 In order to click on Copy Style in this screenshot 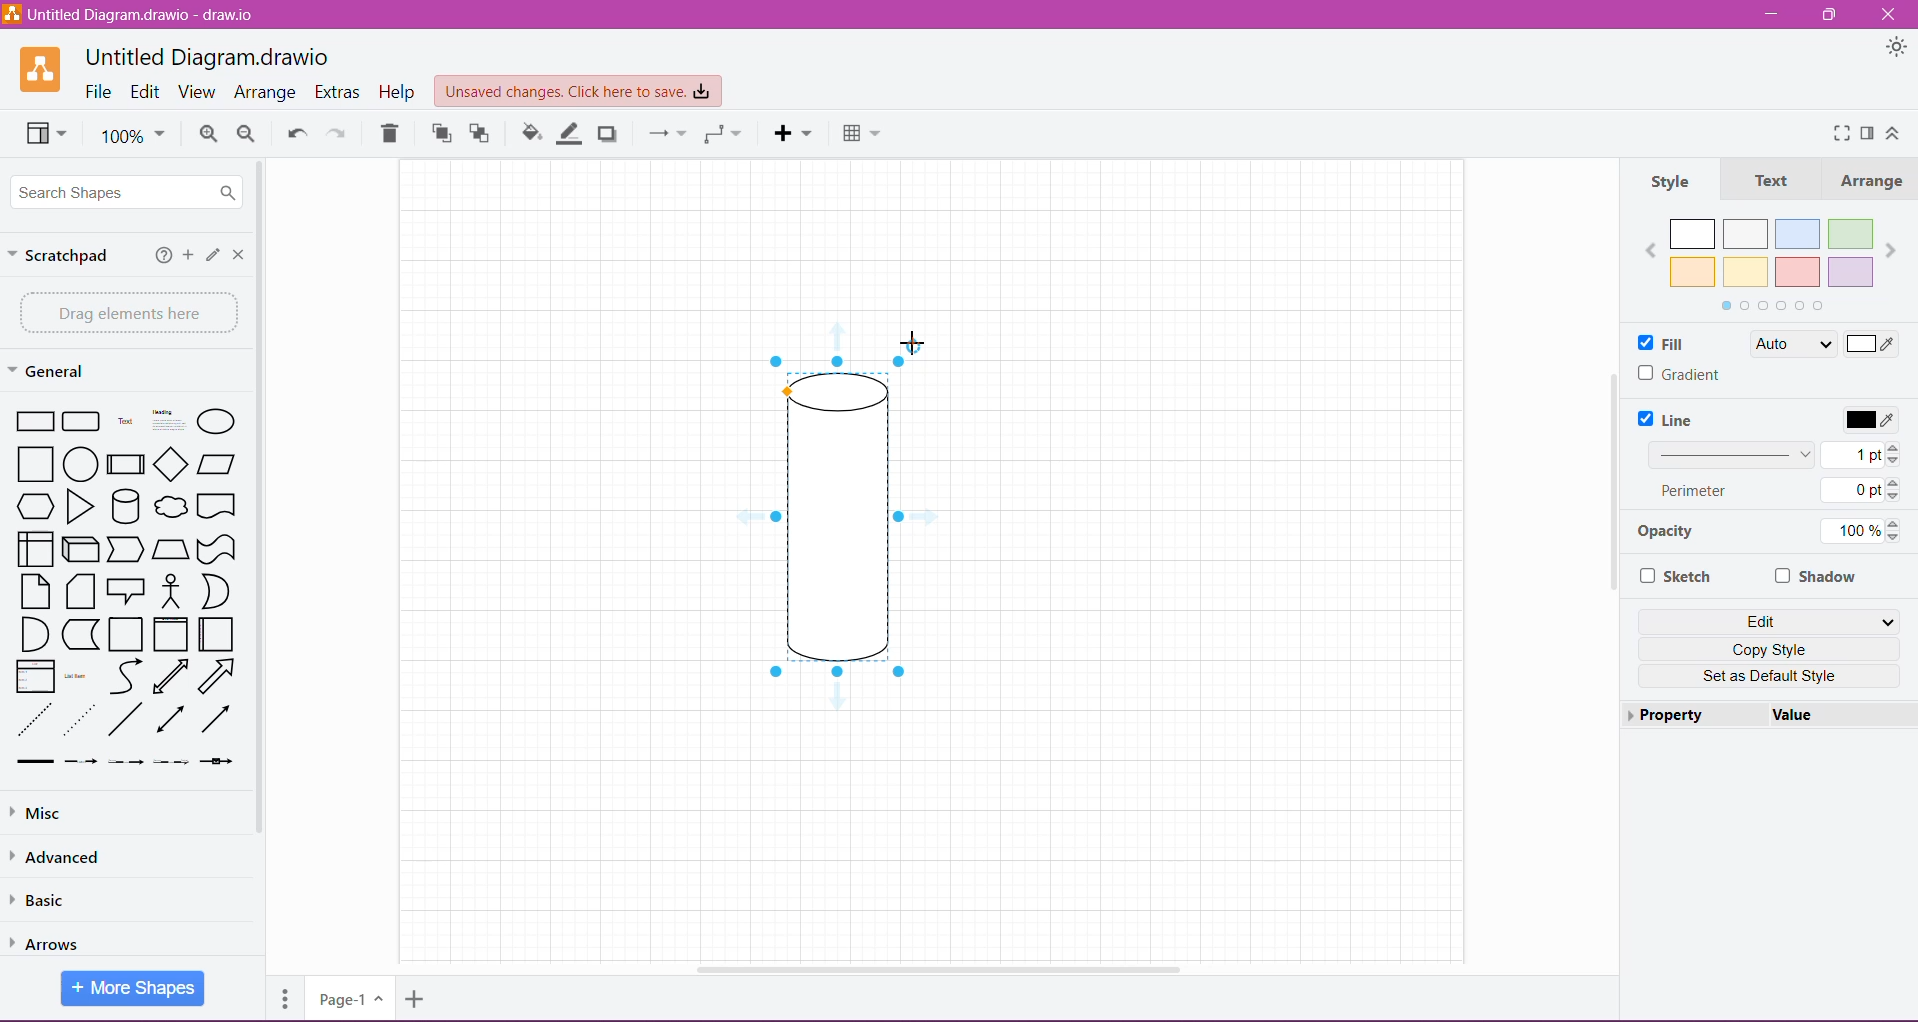, I will do `click(1774, 648)`.